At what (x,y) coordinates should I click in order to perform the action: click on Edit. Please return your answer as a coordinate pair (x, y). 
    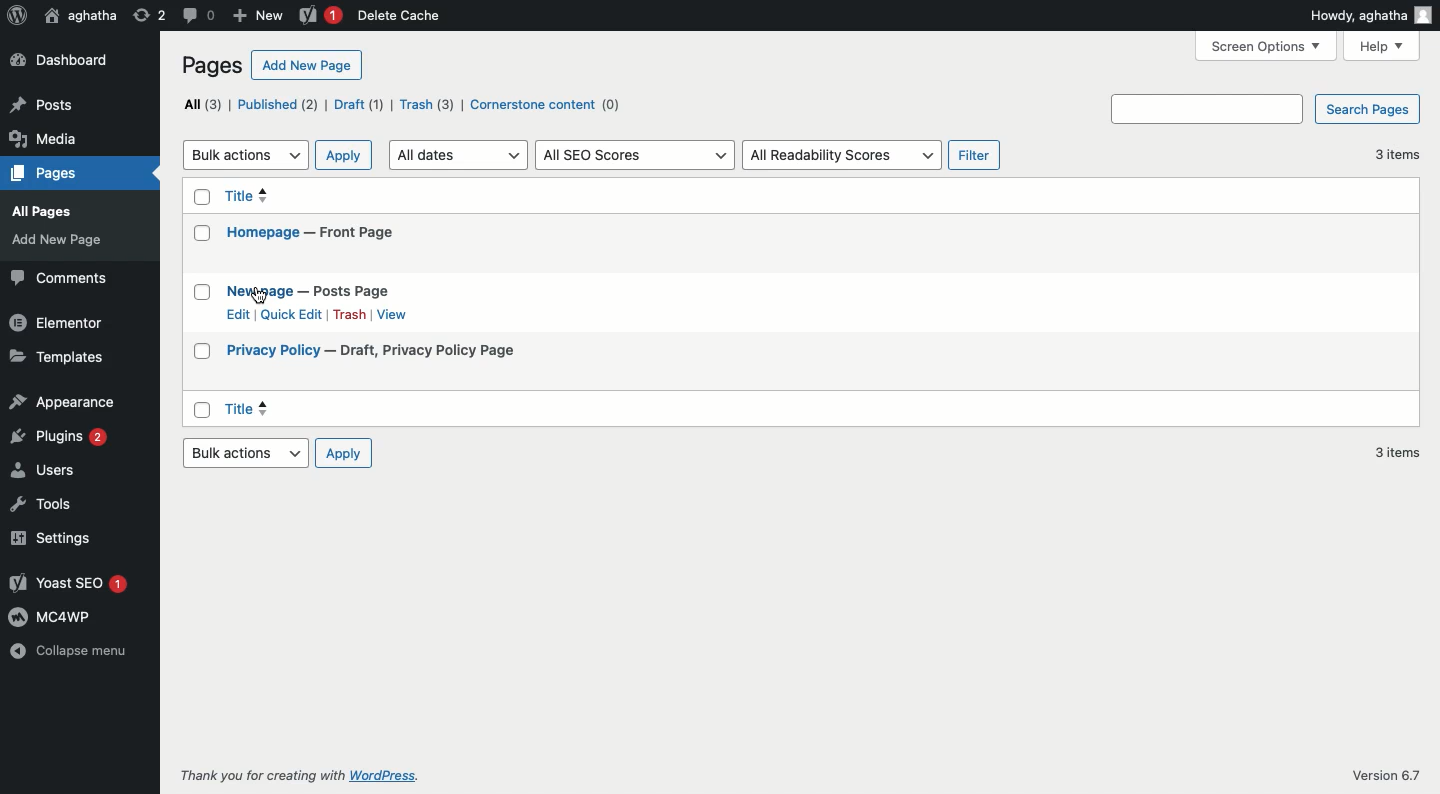
    Looking at the image, I should click on (235, 315).